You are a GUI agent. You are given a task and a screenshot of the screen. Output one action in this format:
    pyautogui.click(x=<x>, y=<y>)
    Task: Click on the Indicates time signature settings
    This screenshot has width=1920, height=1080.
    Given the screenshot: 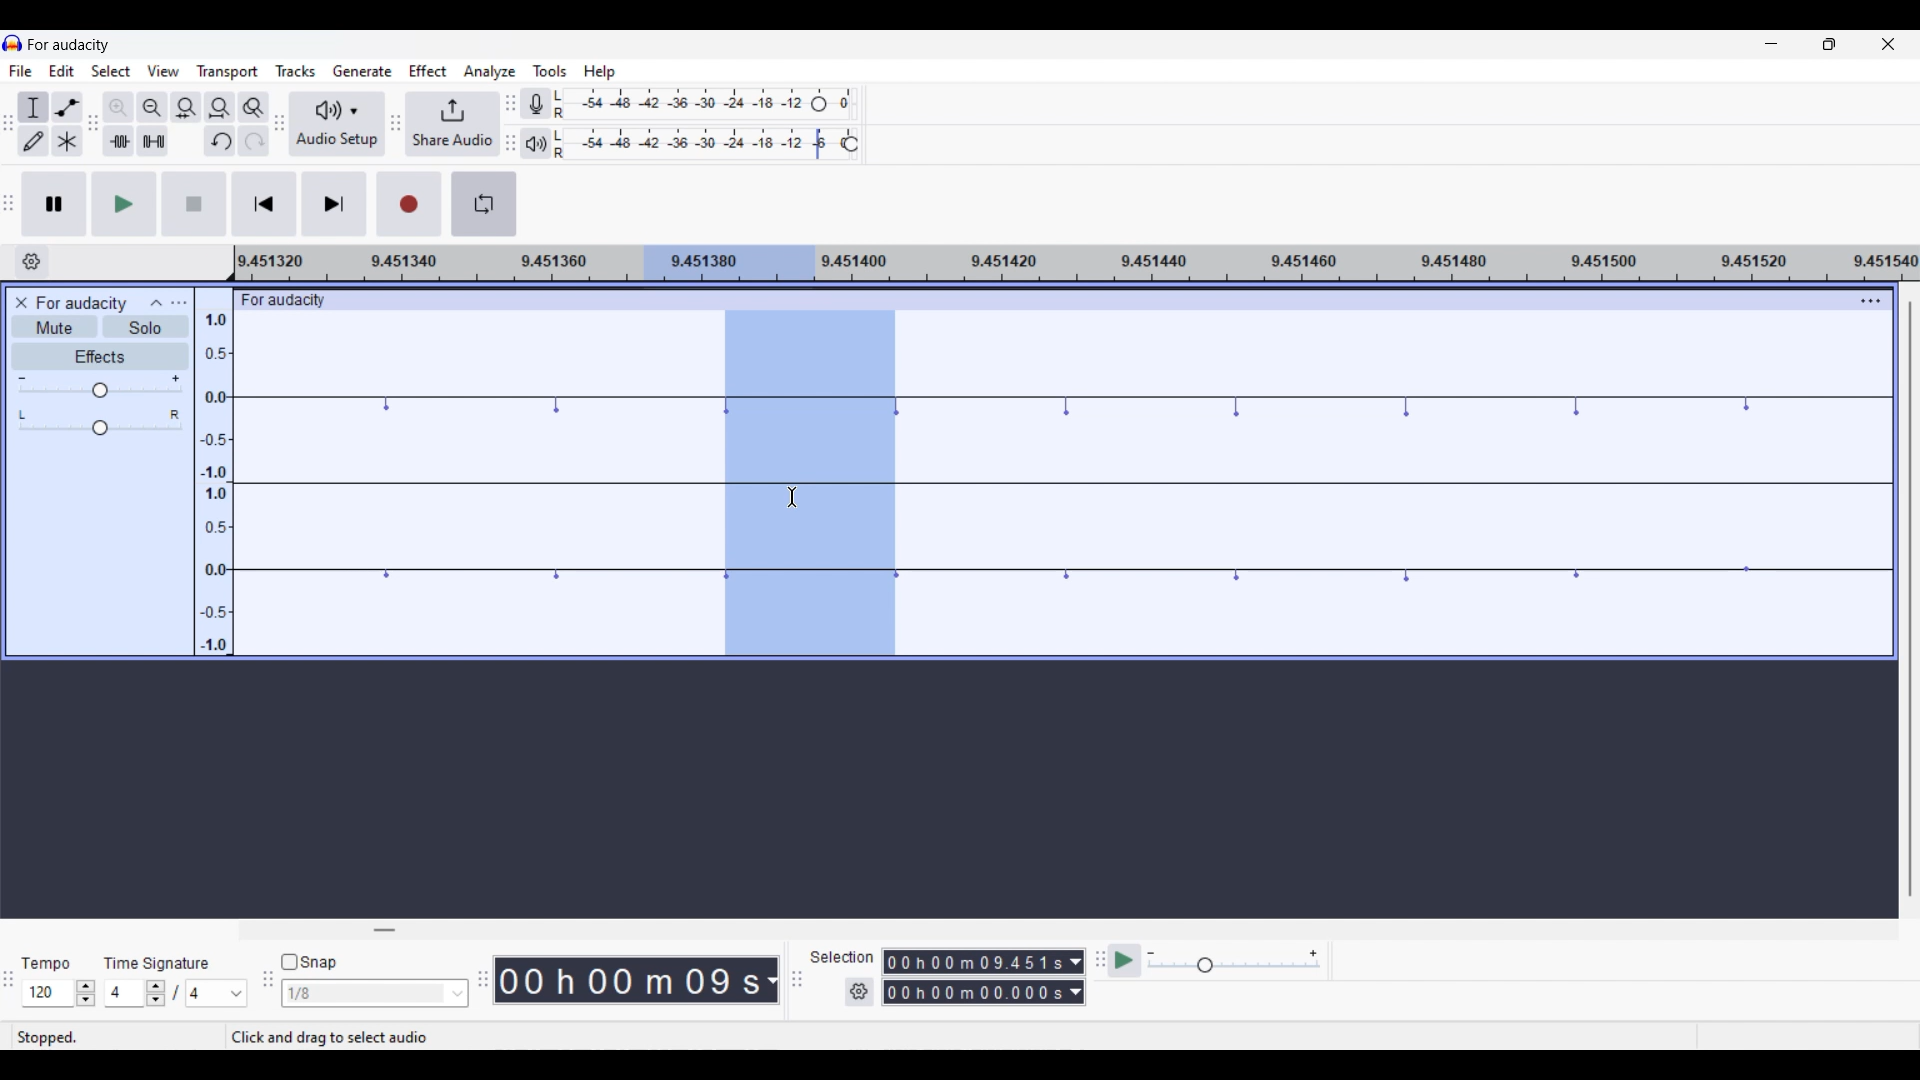 What is the action you would take?
    pyautogui.click(x=156, y=964)
    